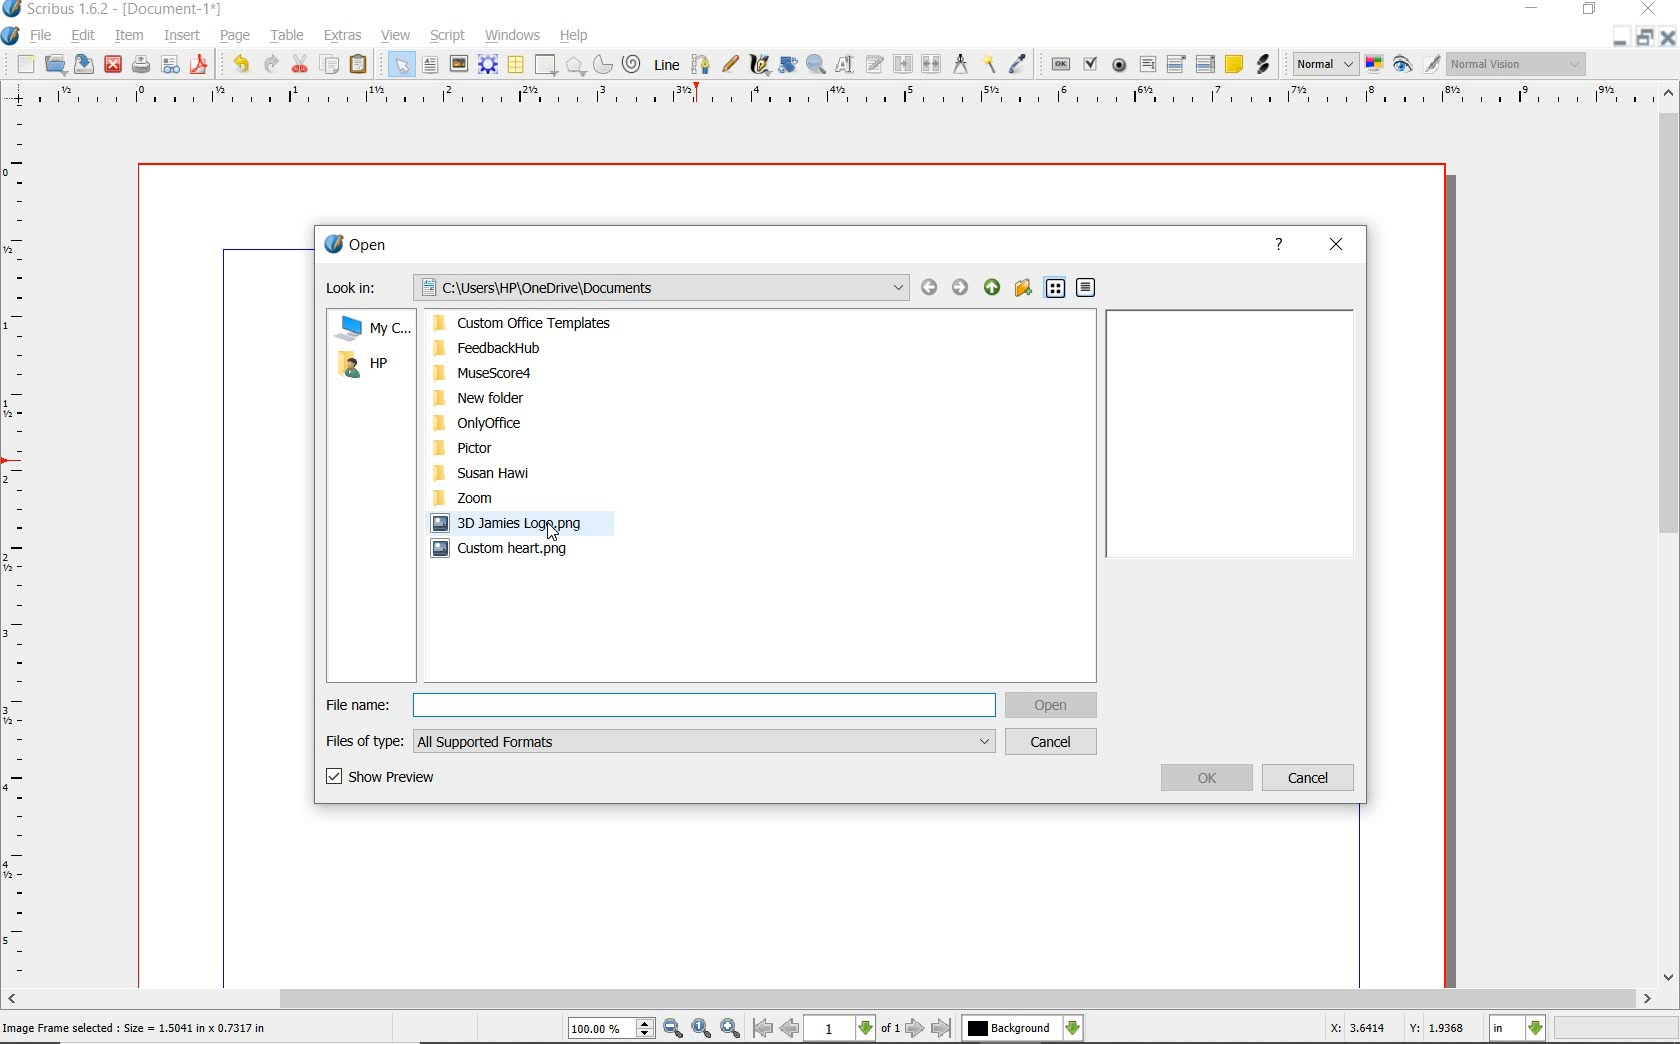 This screenshot has height=1044, width=1680. Describe the element at coordinates (1324, 62) in the screenshot. I see `image preview quality` at that location.